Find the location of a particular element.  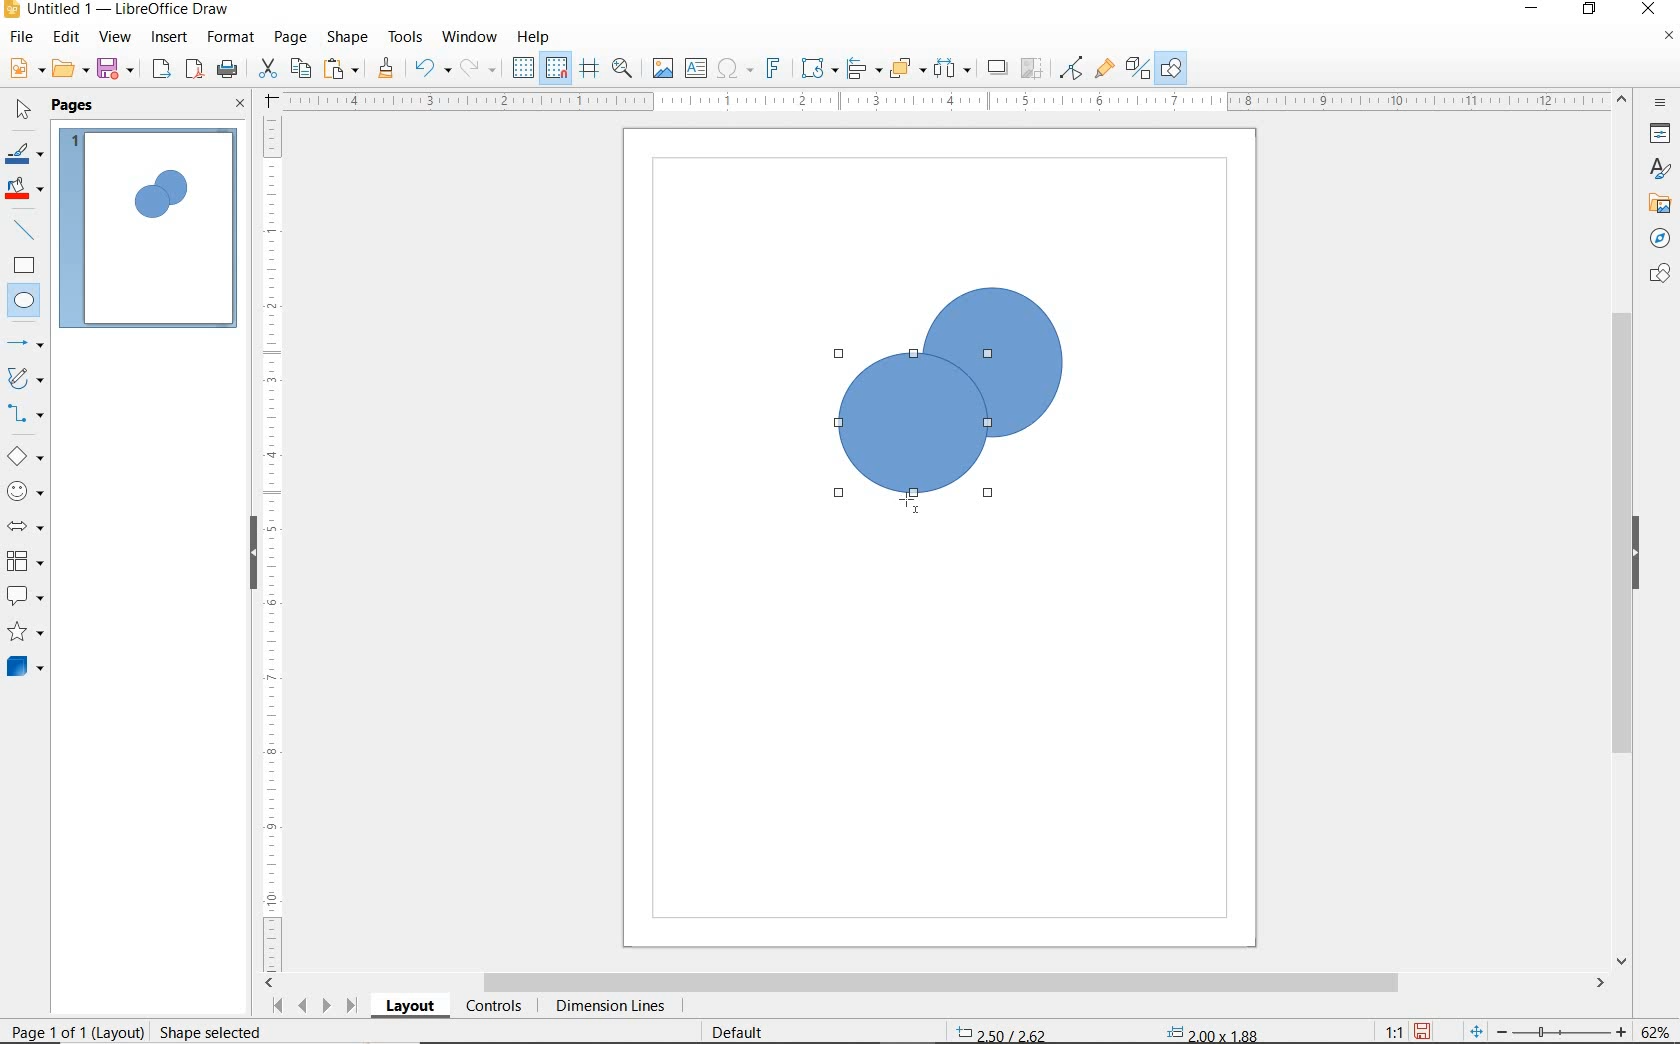

CURVES AND POLYGONS is located at coordinates (24, 380).